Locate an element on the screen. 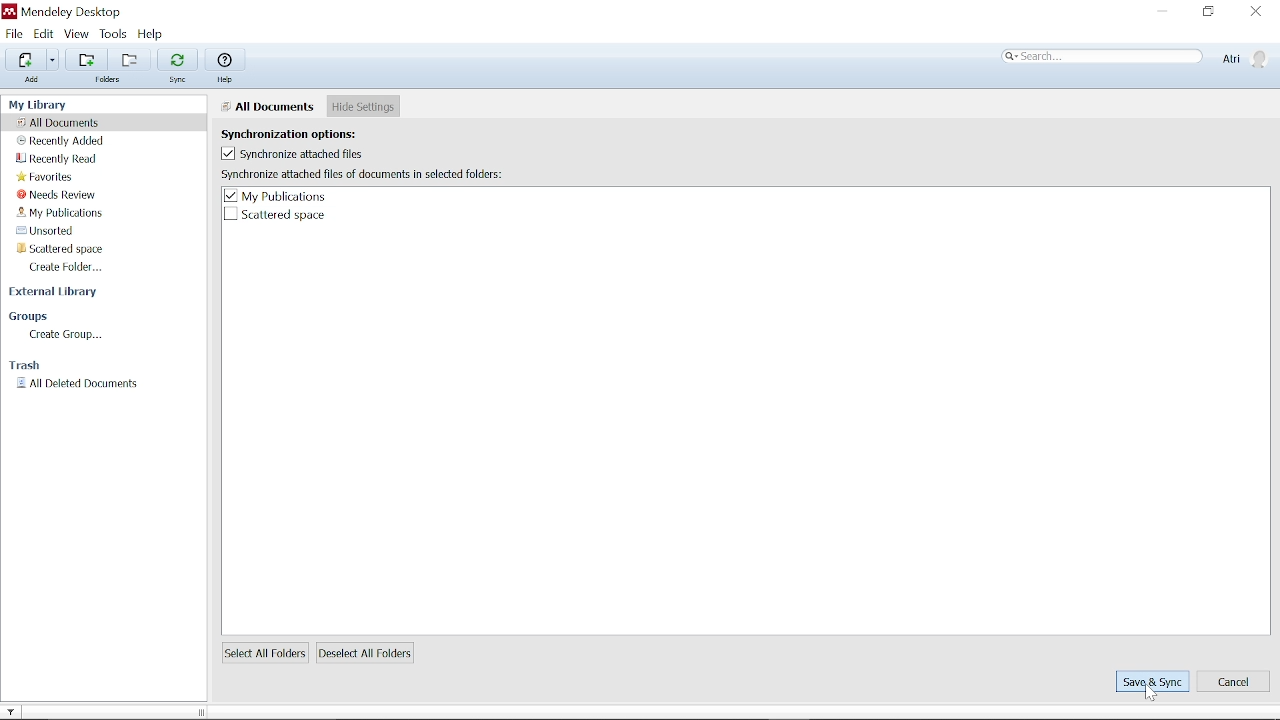 This screenshot has height=720, width=1280. Edit is located at coordinates (43, 34).